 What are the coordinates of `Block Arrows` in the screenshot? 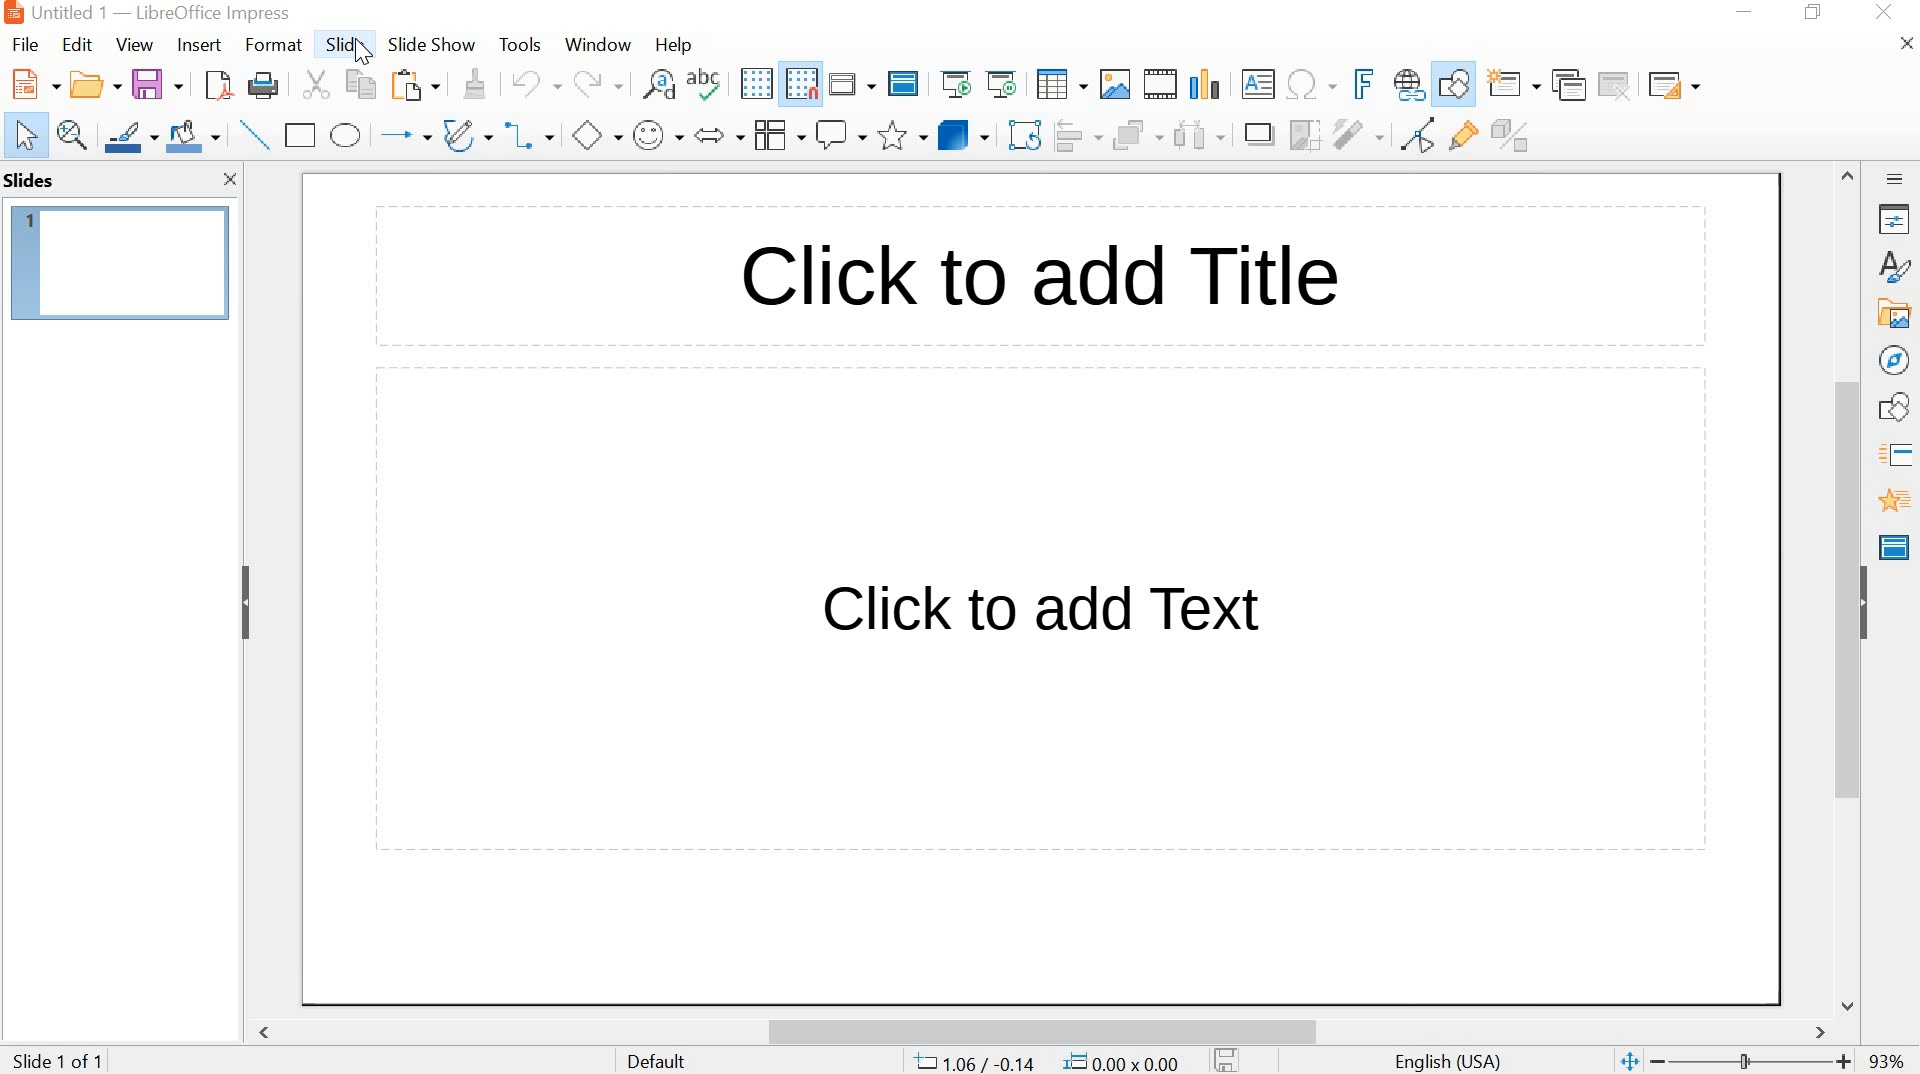 It's located at (718, 137).